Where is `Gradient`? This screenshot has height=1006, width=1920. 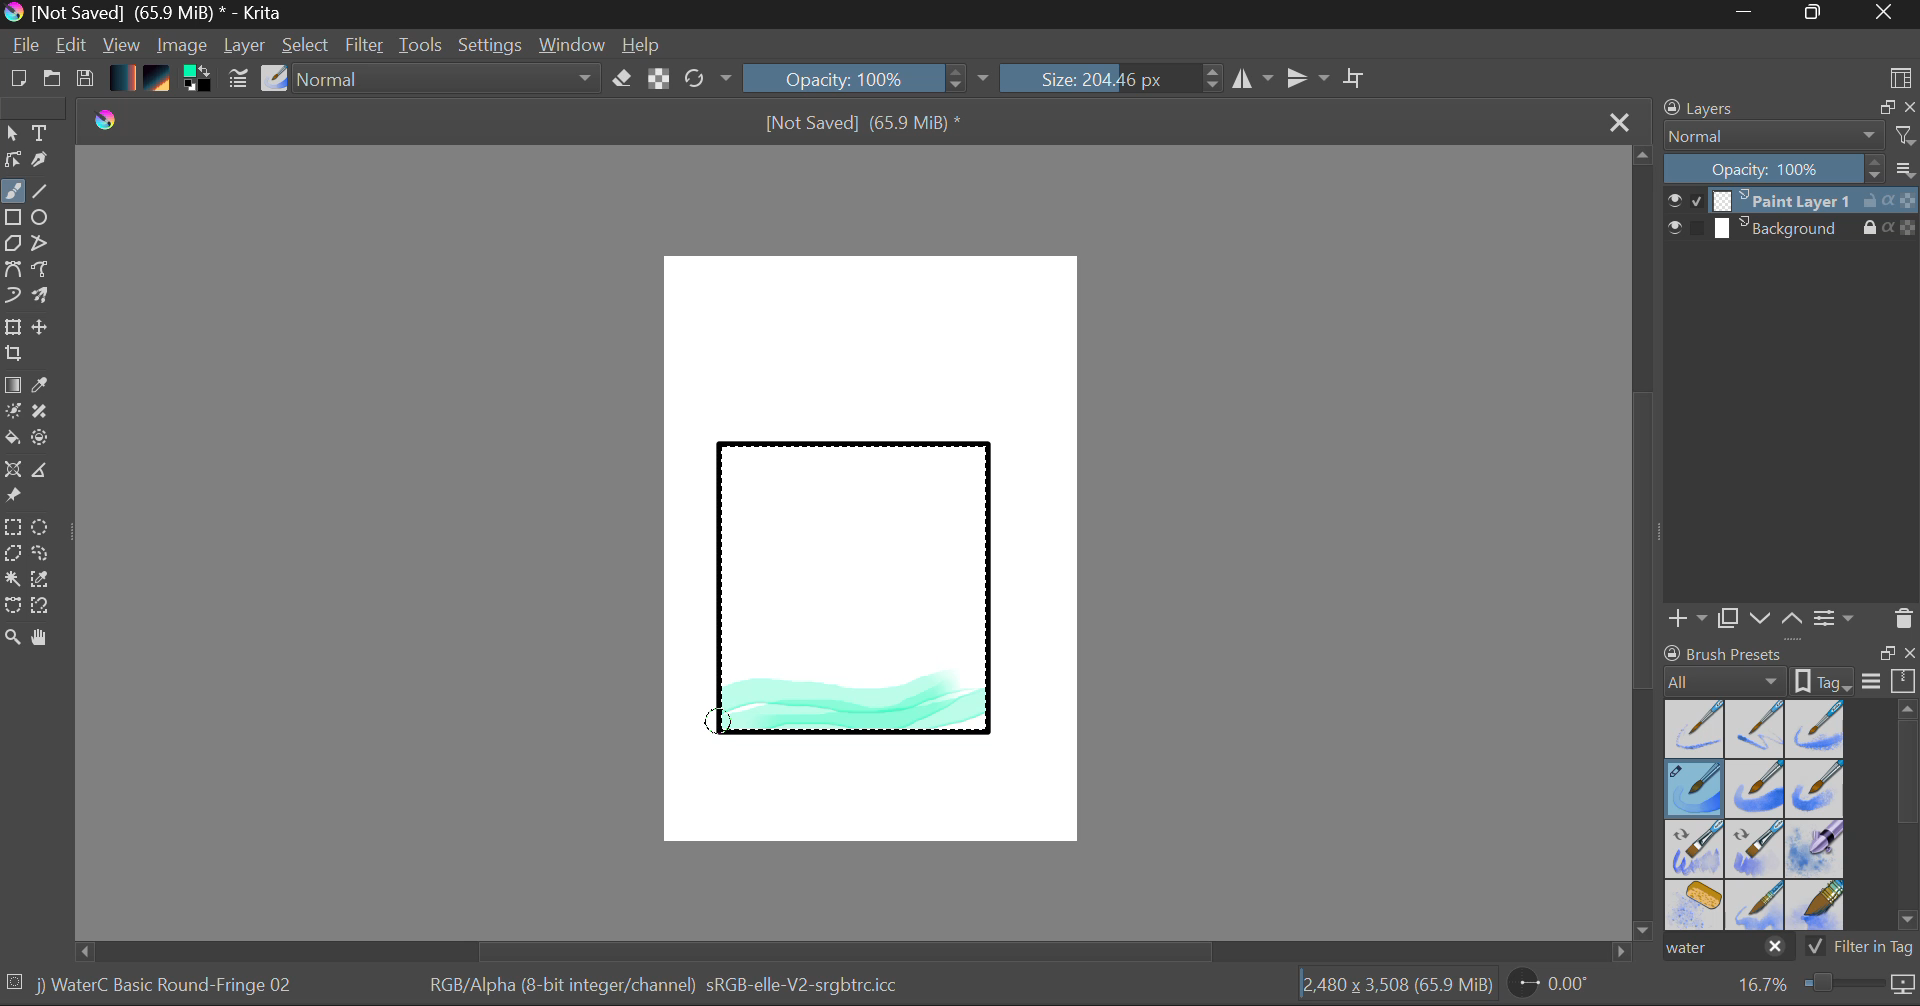 Gradient is located at coordinates (121, 76).